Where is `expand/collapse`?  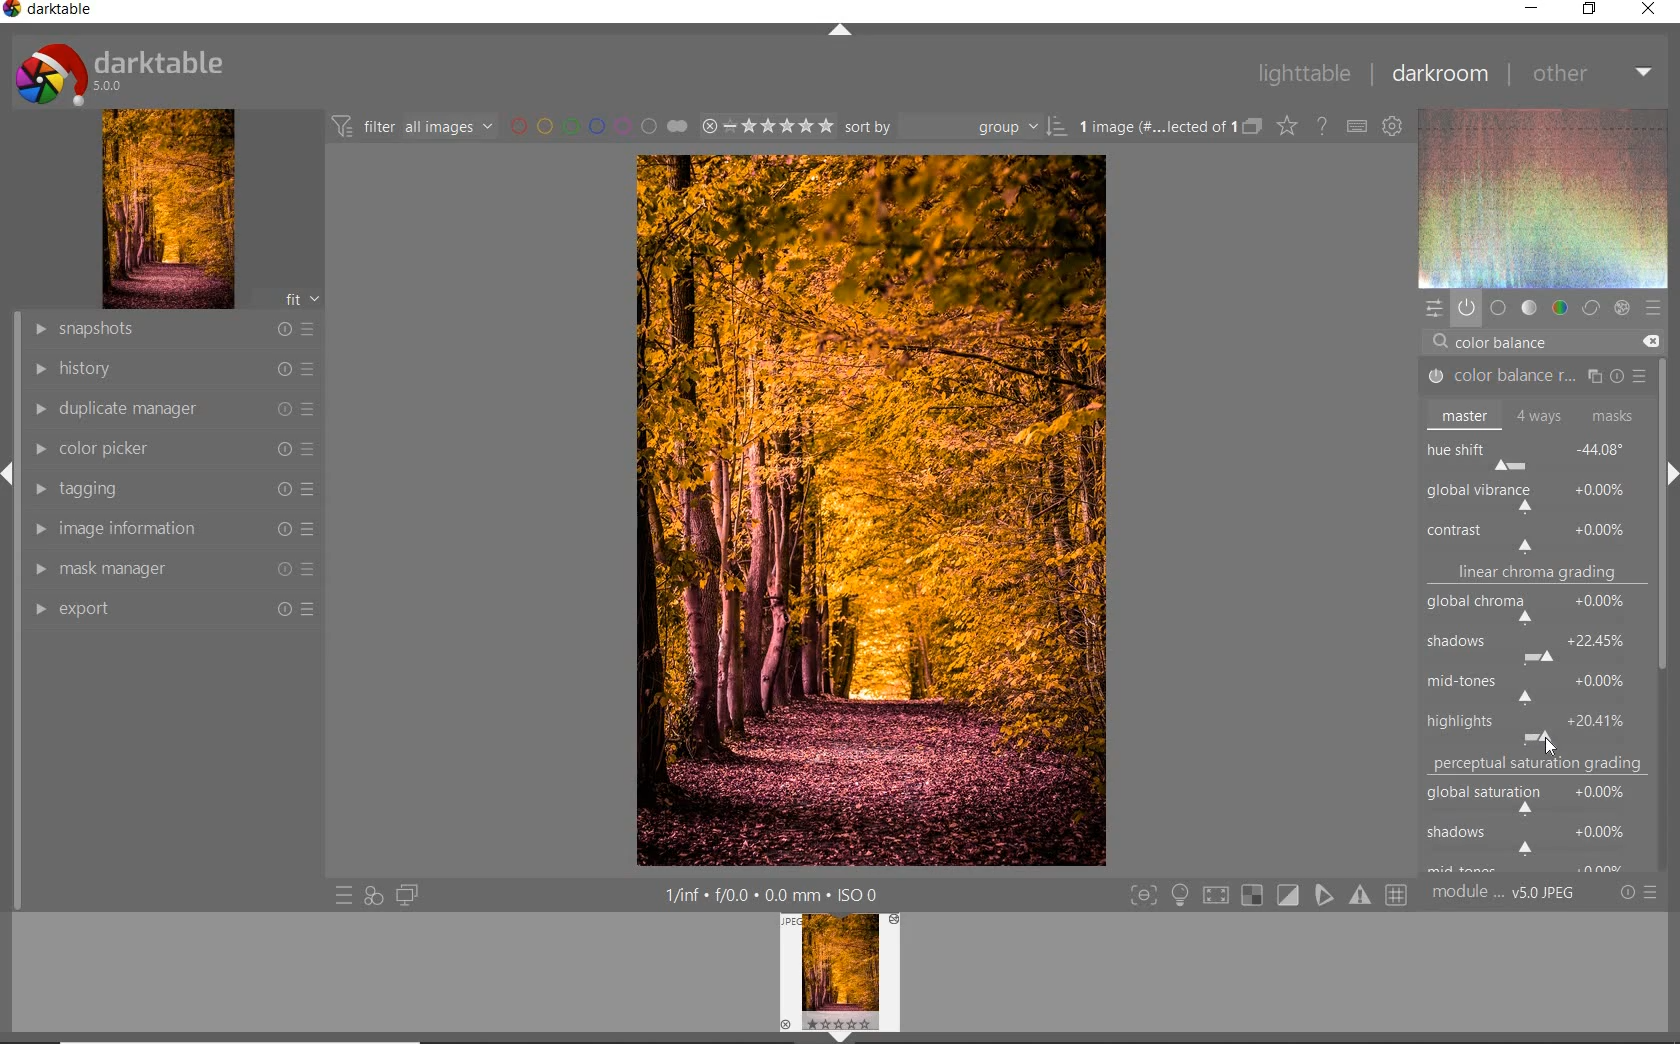 expand/collapse is located at coordinates (1670, 467).